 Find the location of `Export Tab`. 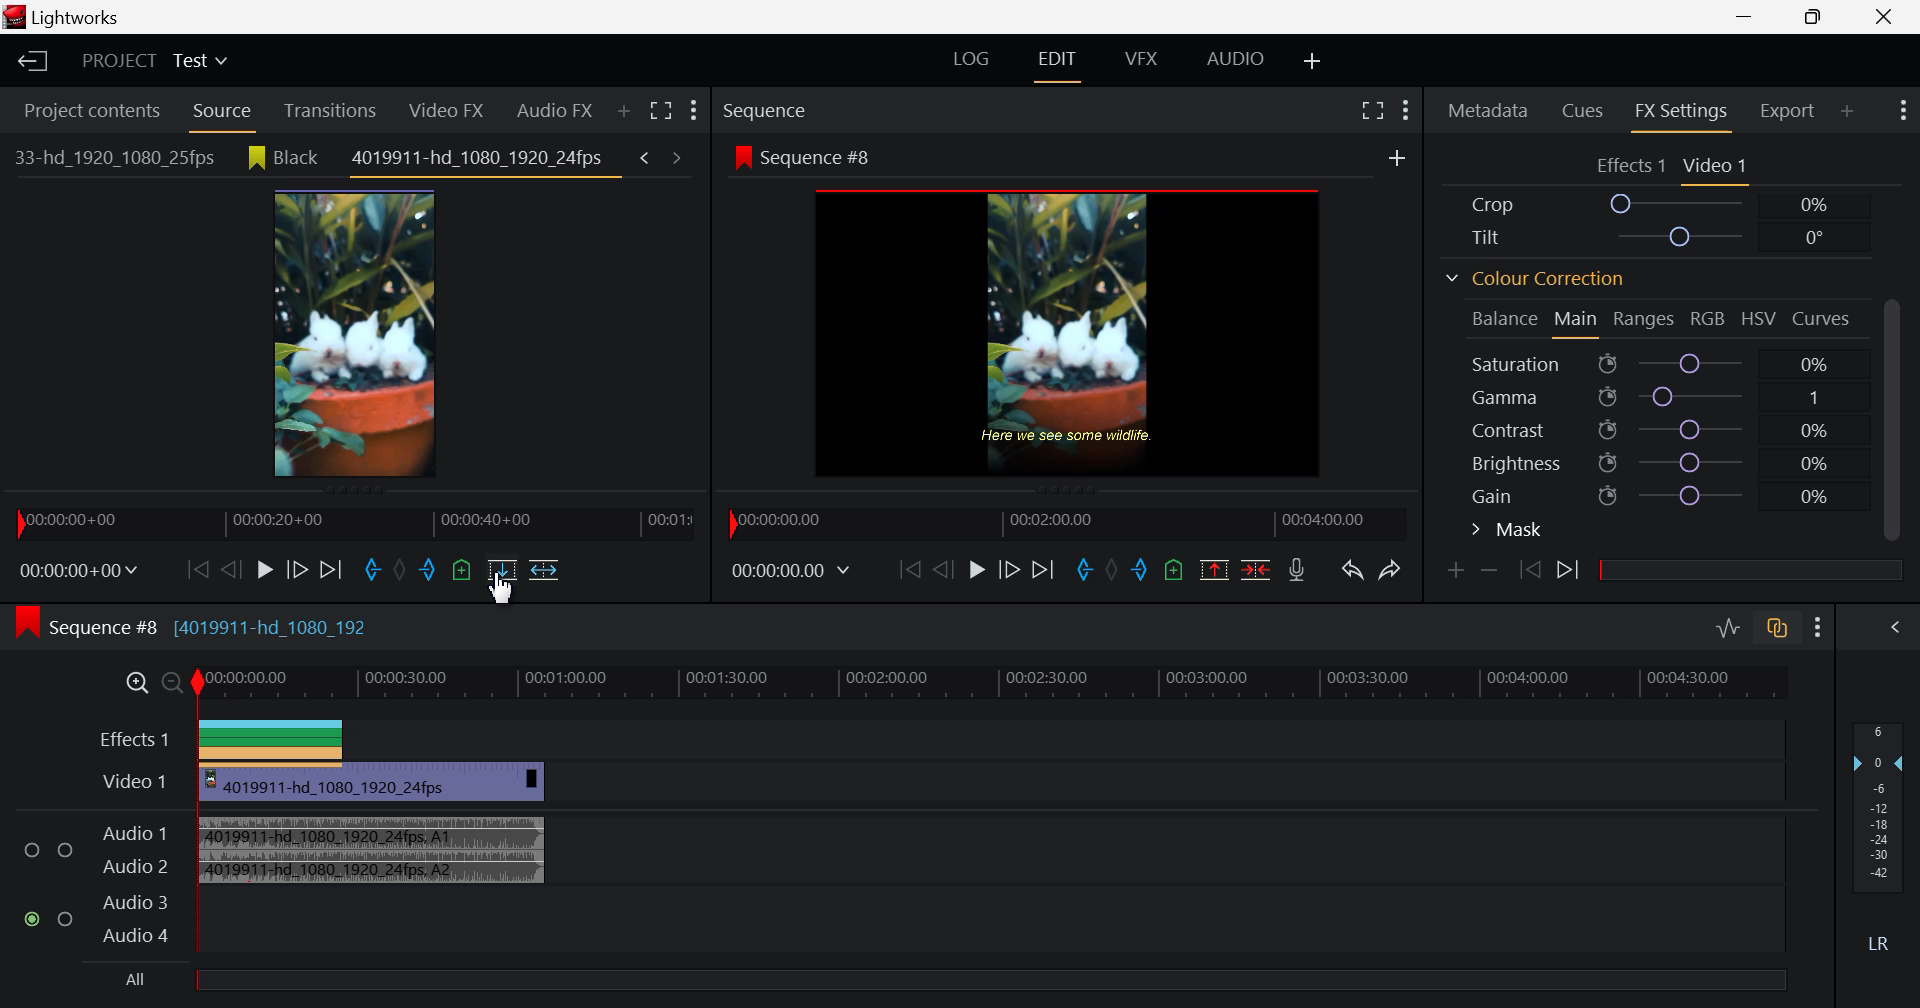

Export Tab is located at coordinates (1786, 110).